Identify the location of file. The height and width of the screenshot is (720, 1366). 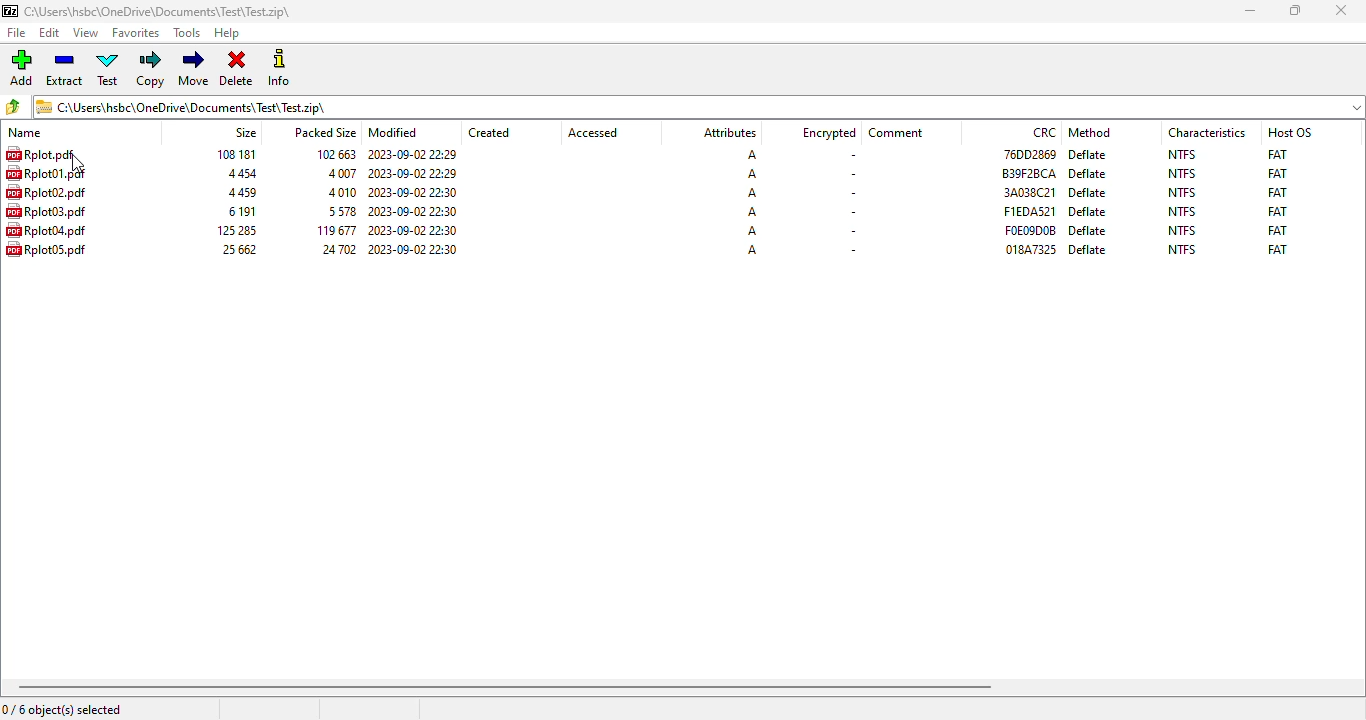
(18, 33).